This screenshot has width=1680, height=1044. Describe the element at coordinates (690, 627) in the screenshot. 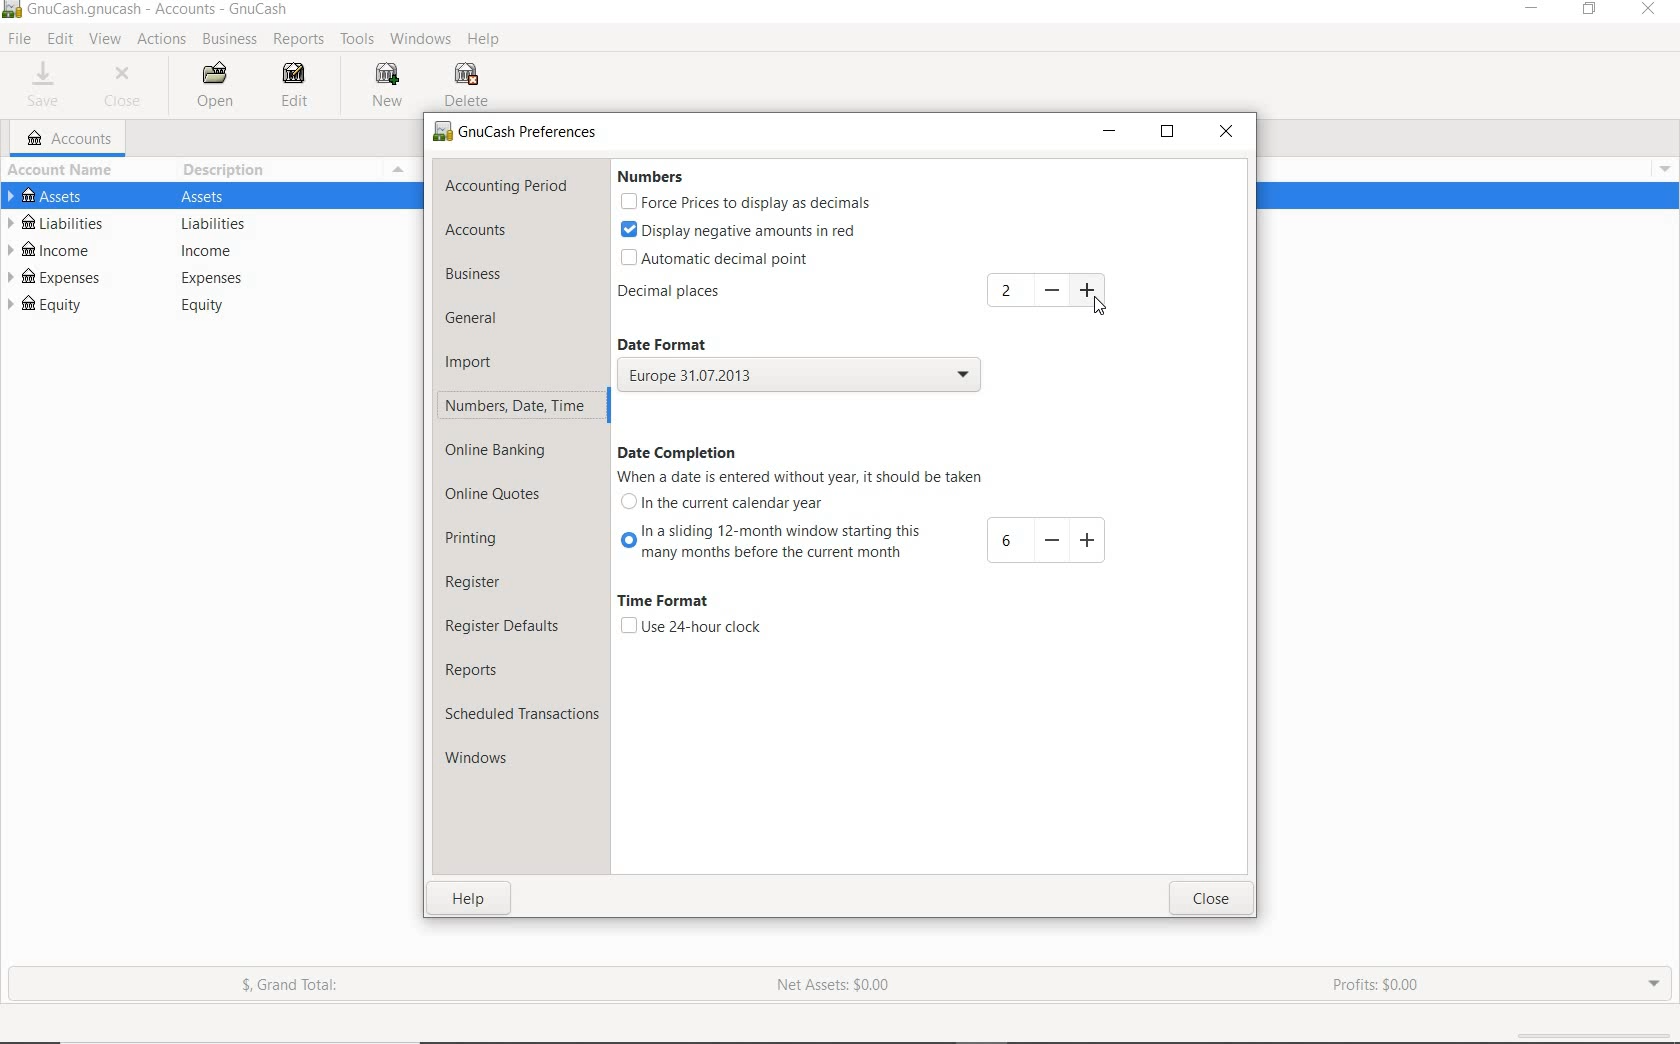

I see `24-hour clock` at that location.